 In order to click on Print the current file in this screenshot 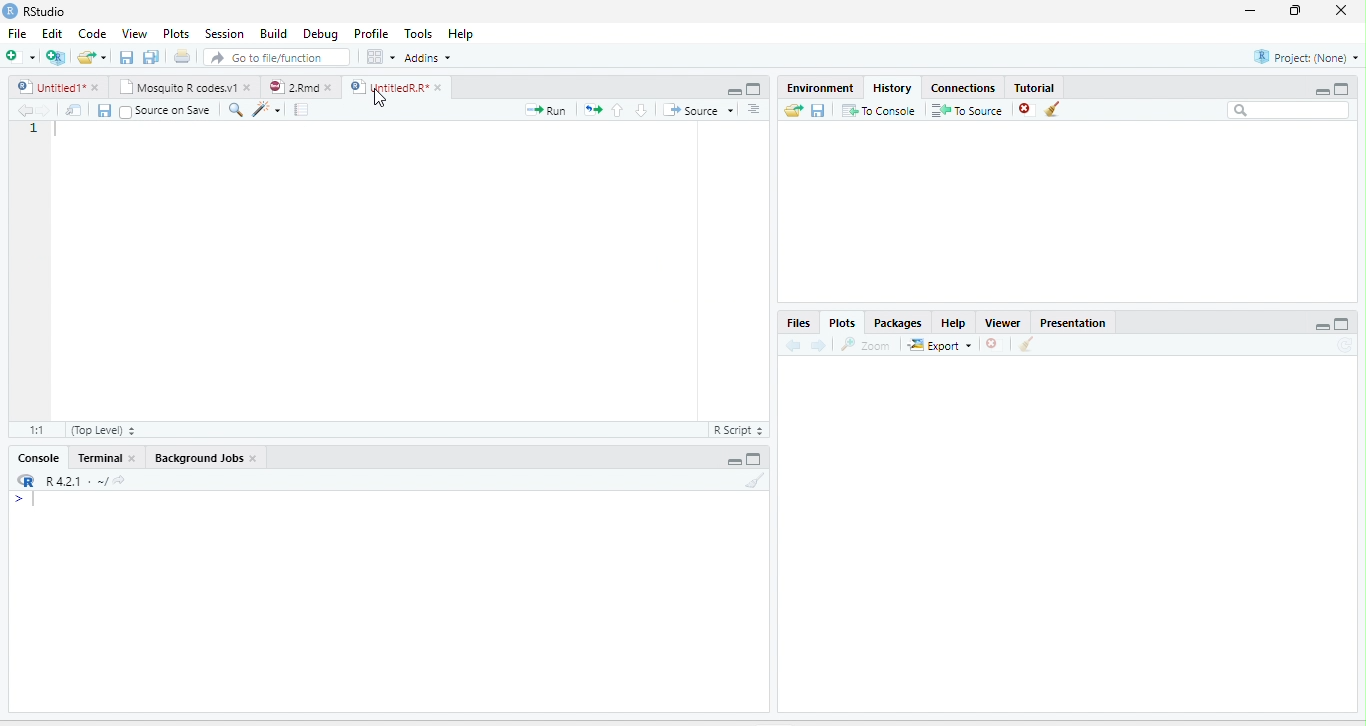, I will do `click(181, 56)`.